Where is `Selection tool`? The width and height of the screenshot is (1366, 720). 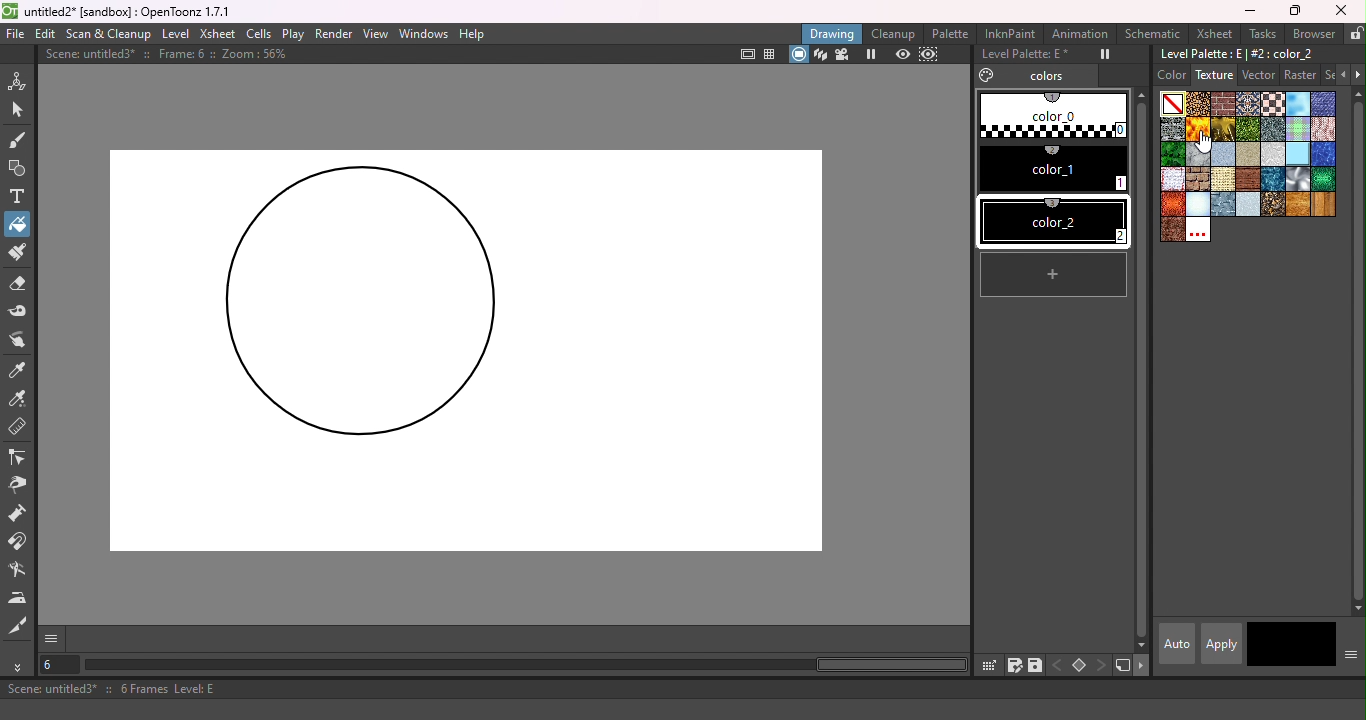
Selection tool is located at coordinates (20, 113).